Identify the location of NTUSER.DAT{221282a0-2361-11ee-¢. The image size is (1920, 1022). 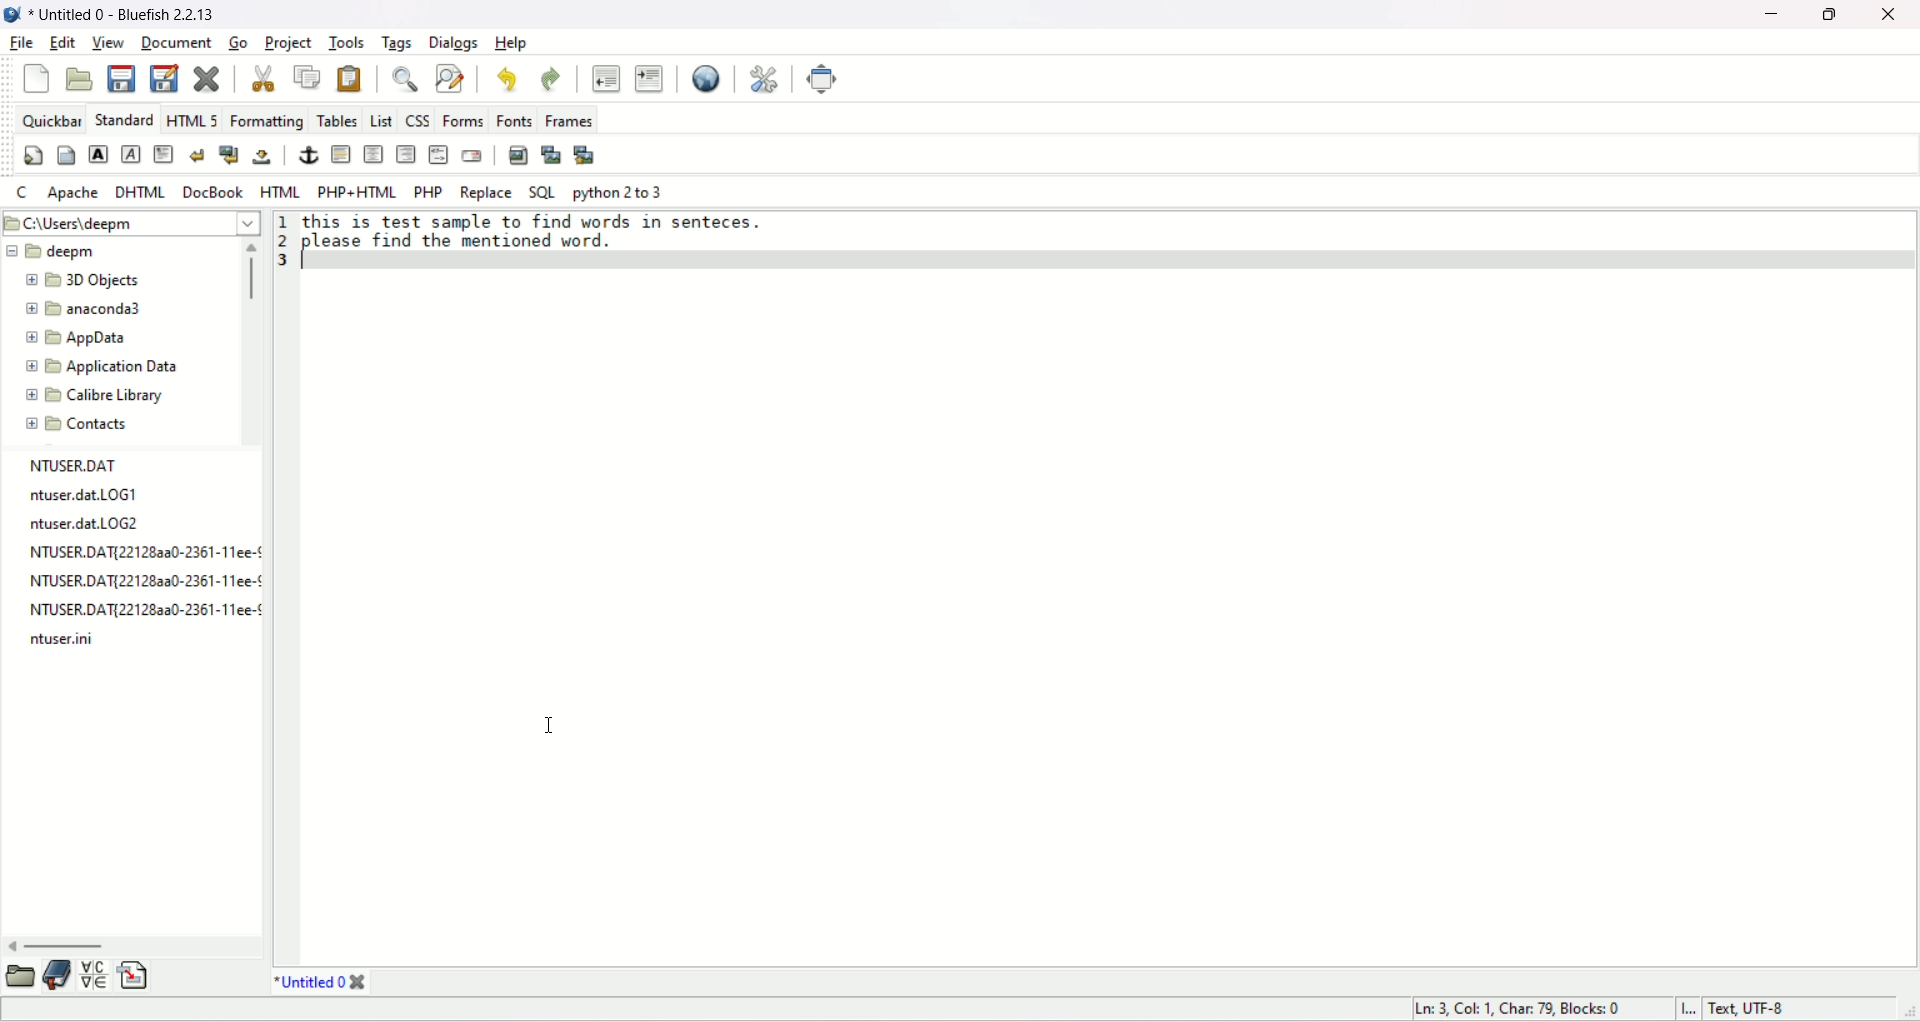
(141, 606).